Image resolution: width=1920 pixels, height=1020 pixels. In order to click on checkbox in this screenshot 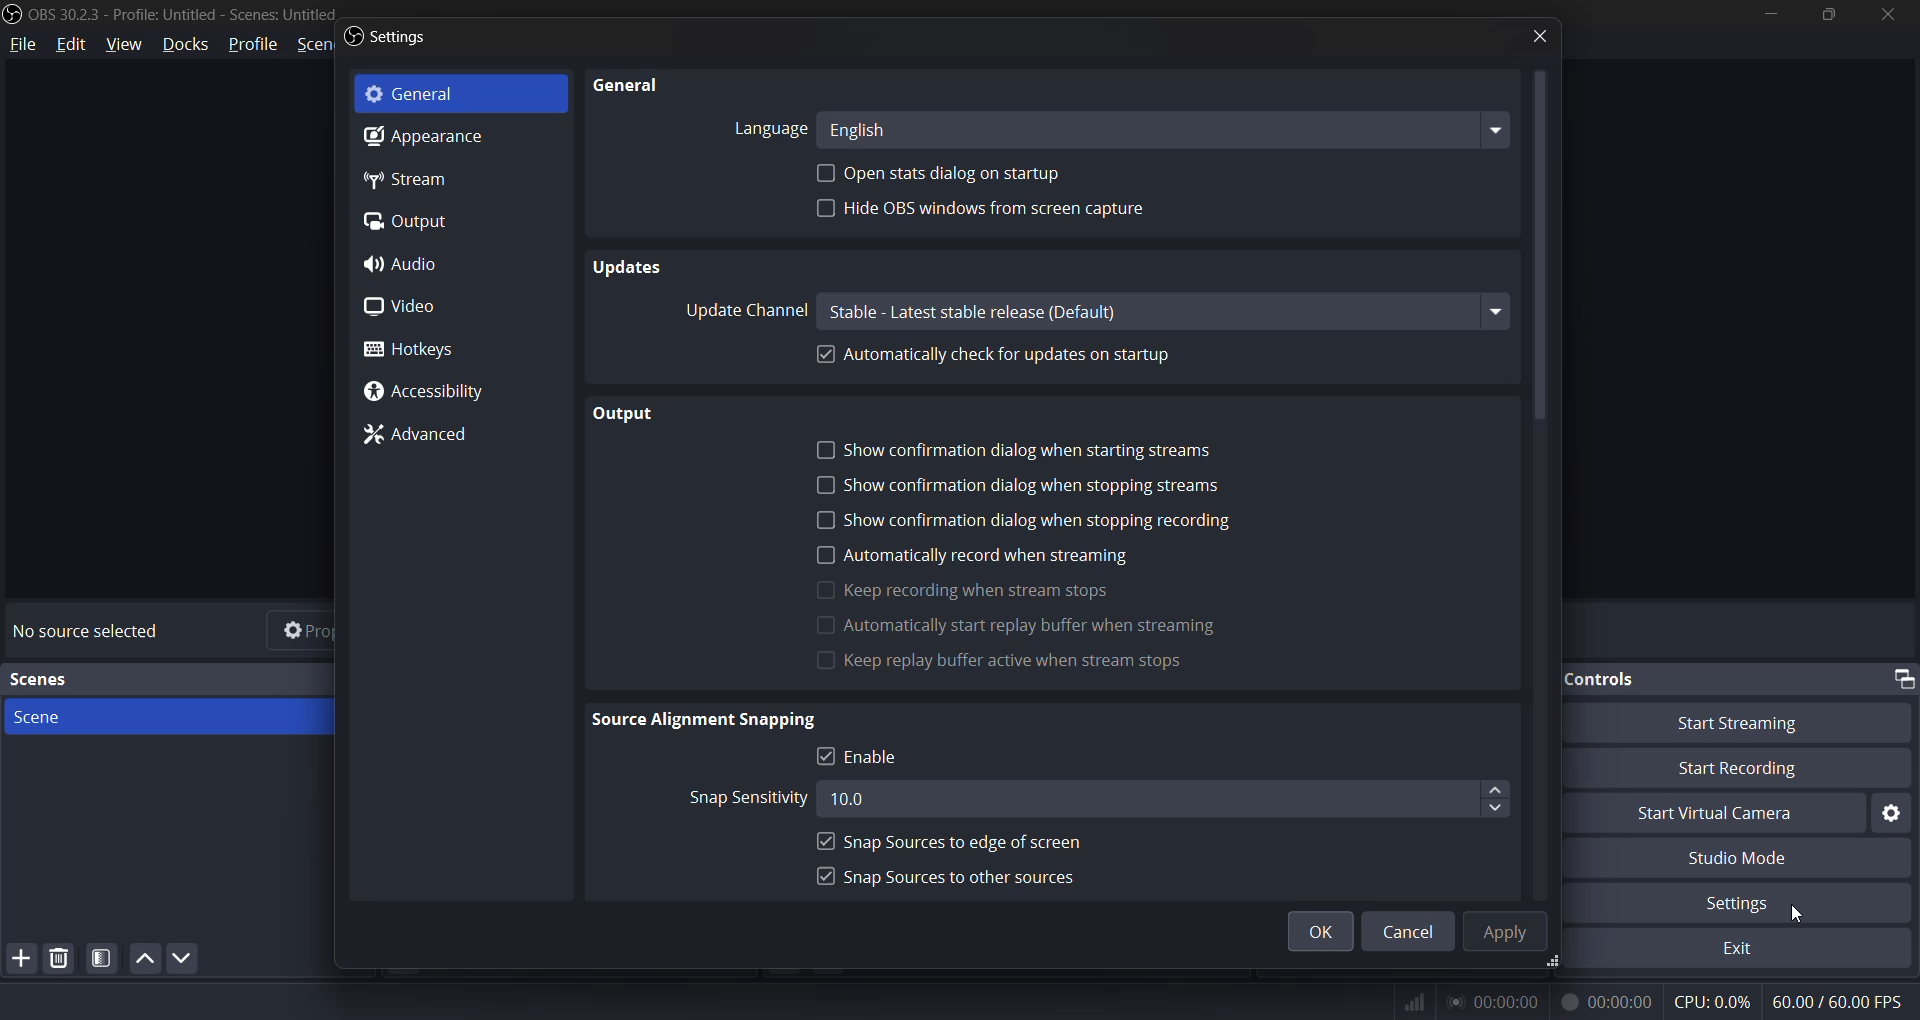, I will do `click(825, 207)`.